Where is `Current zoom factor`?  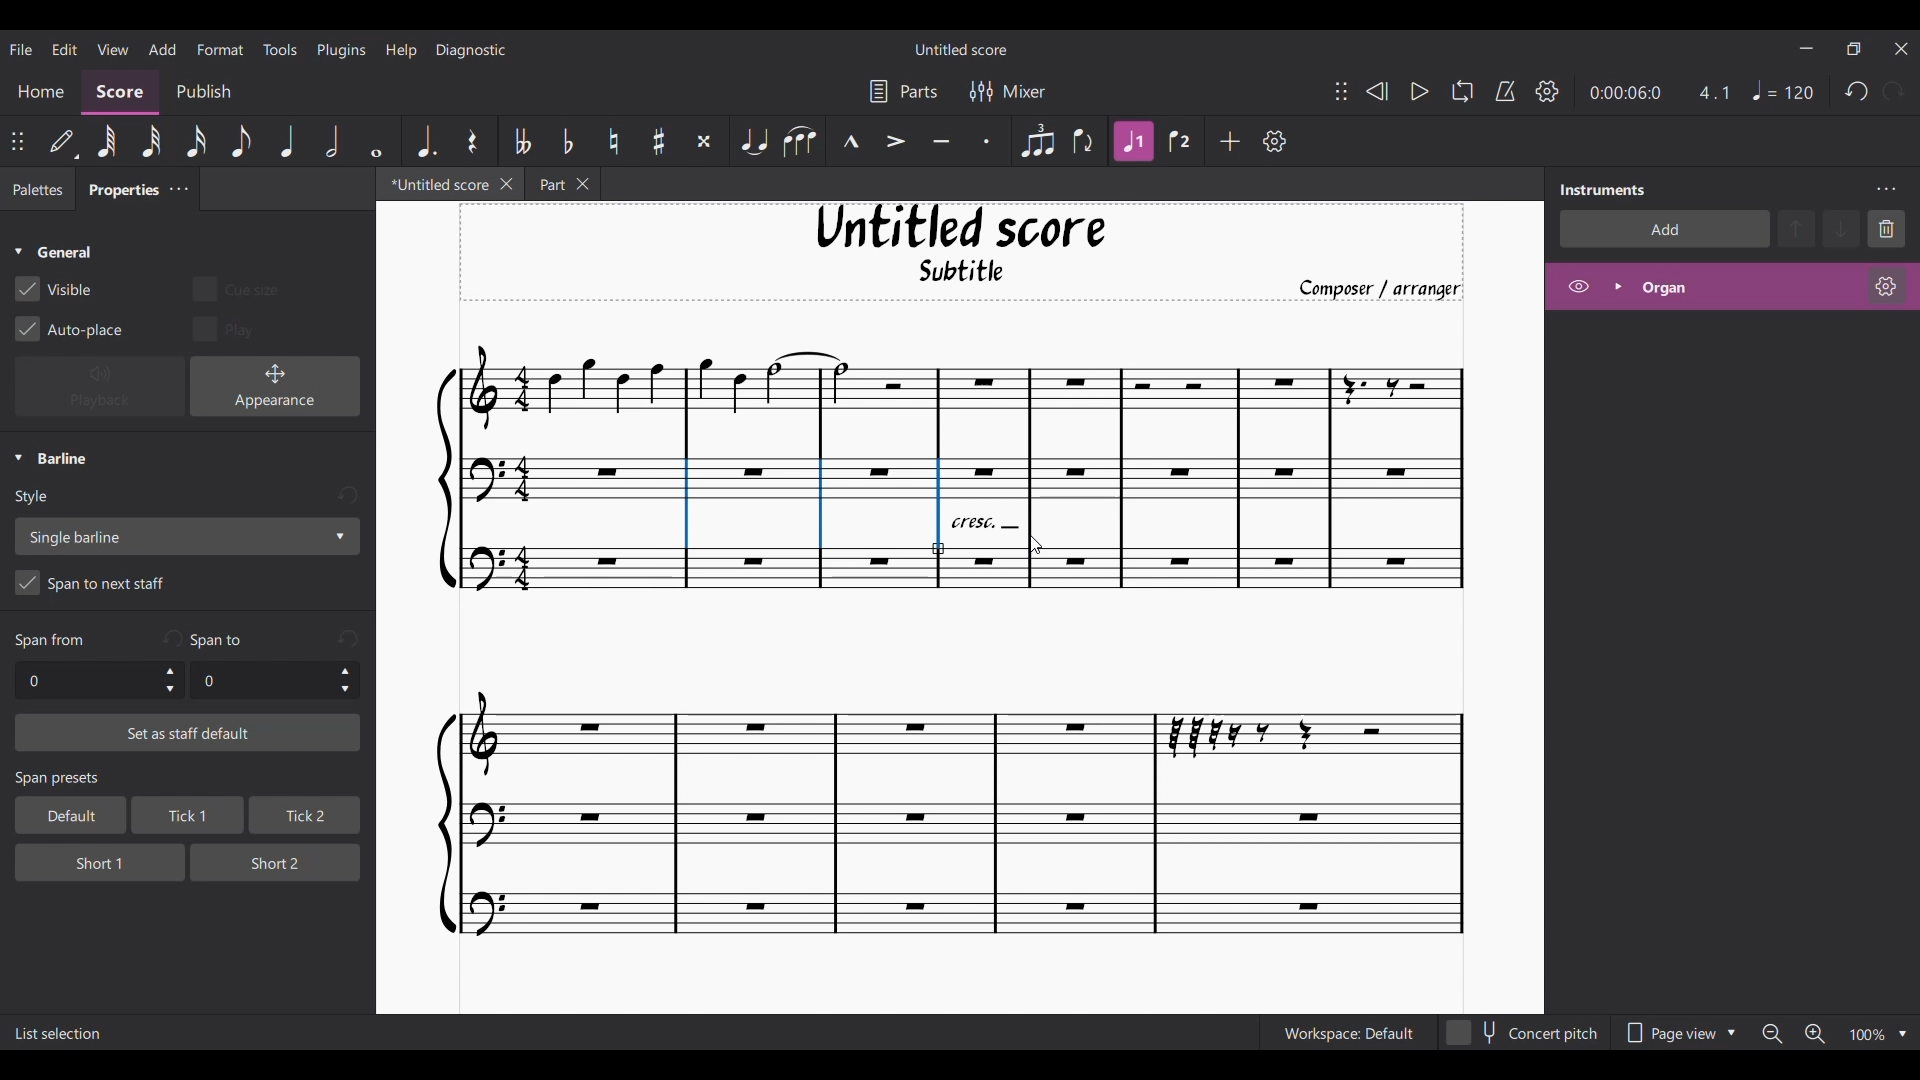 Current zoom factor is located at coordinates (1866, 1036).